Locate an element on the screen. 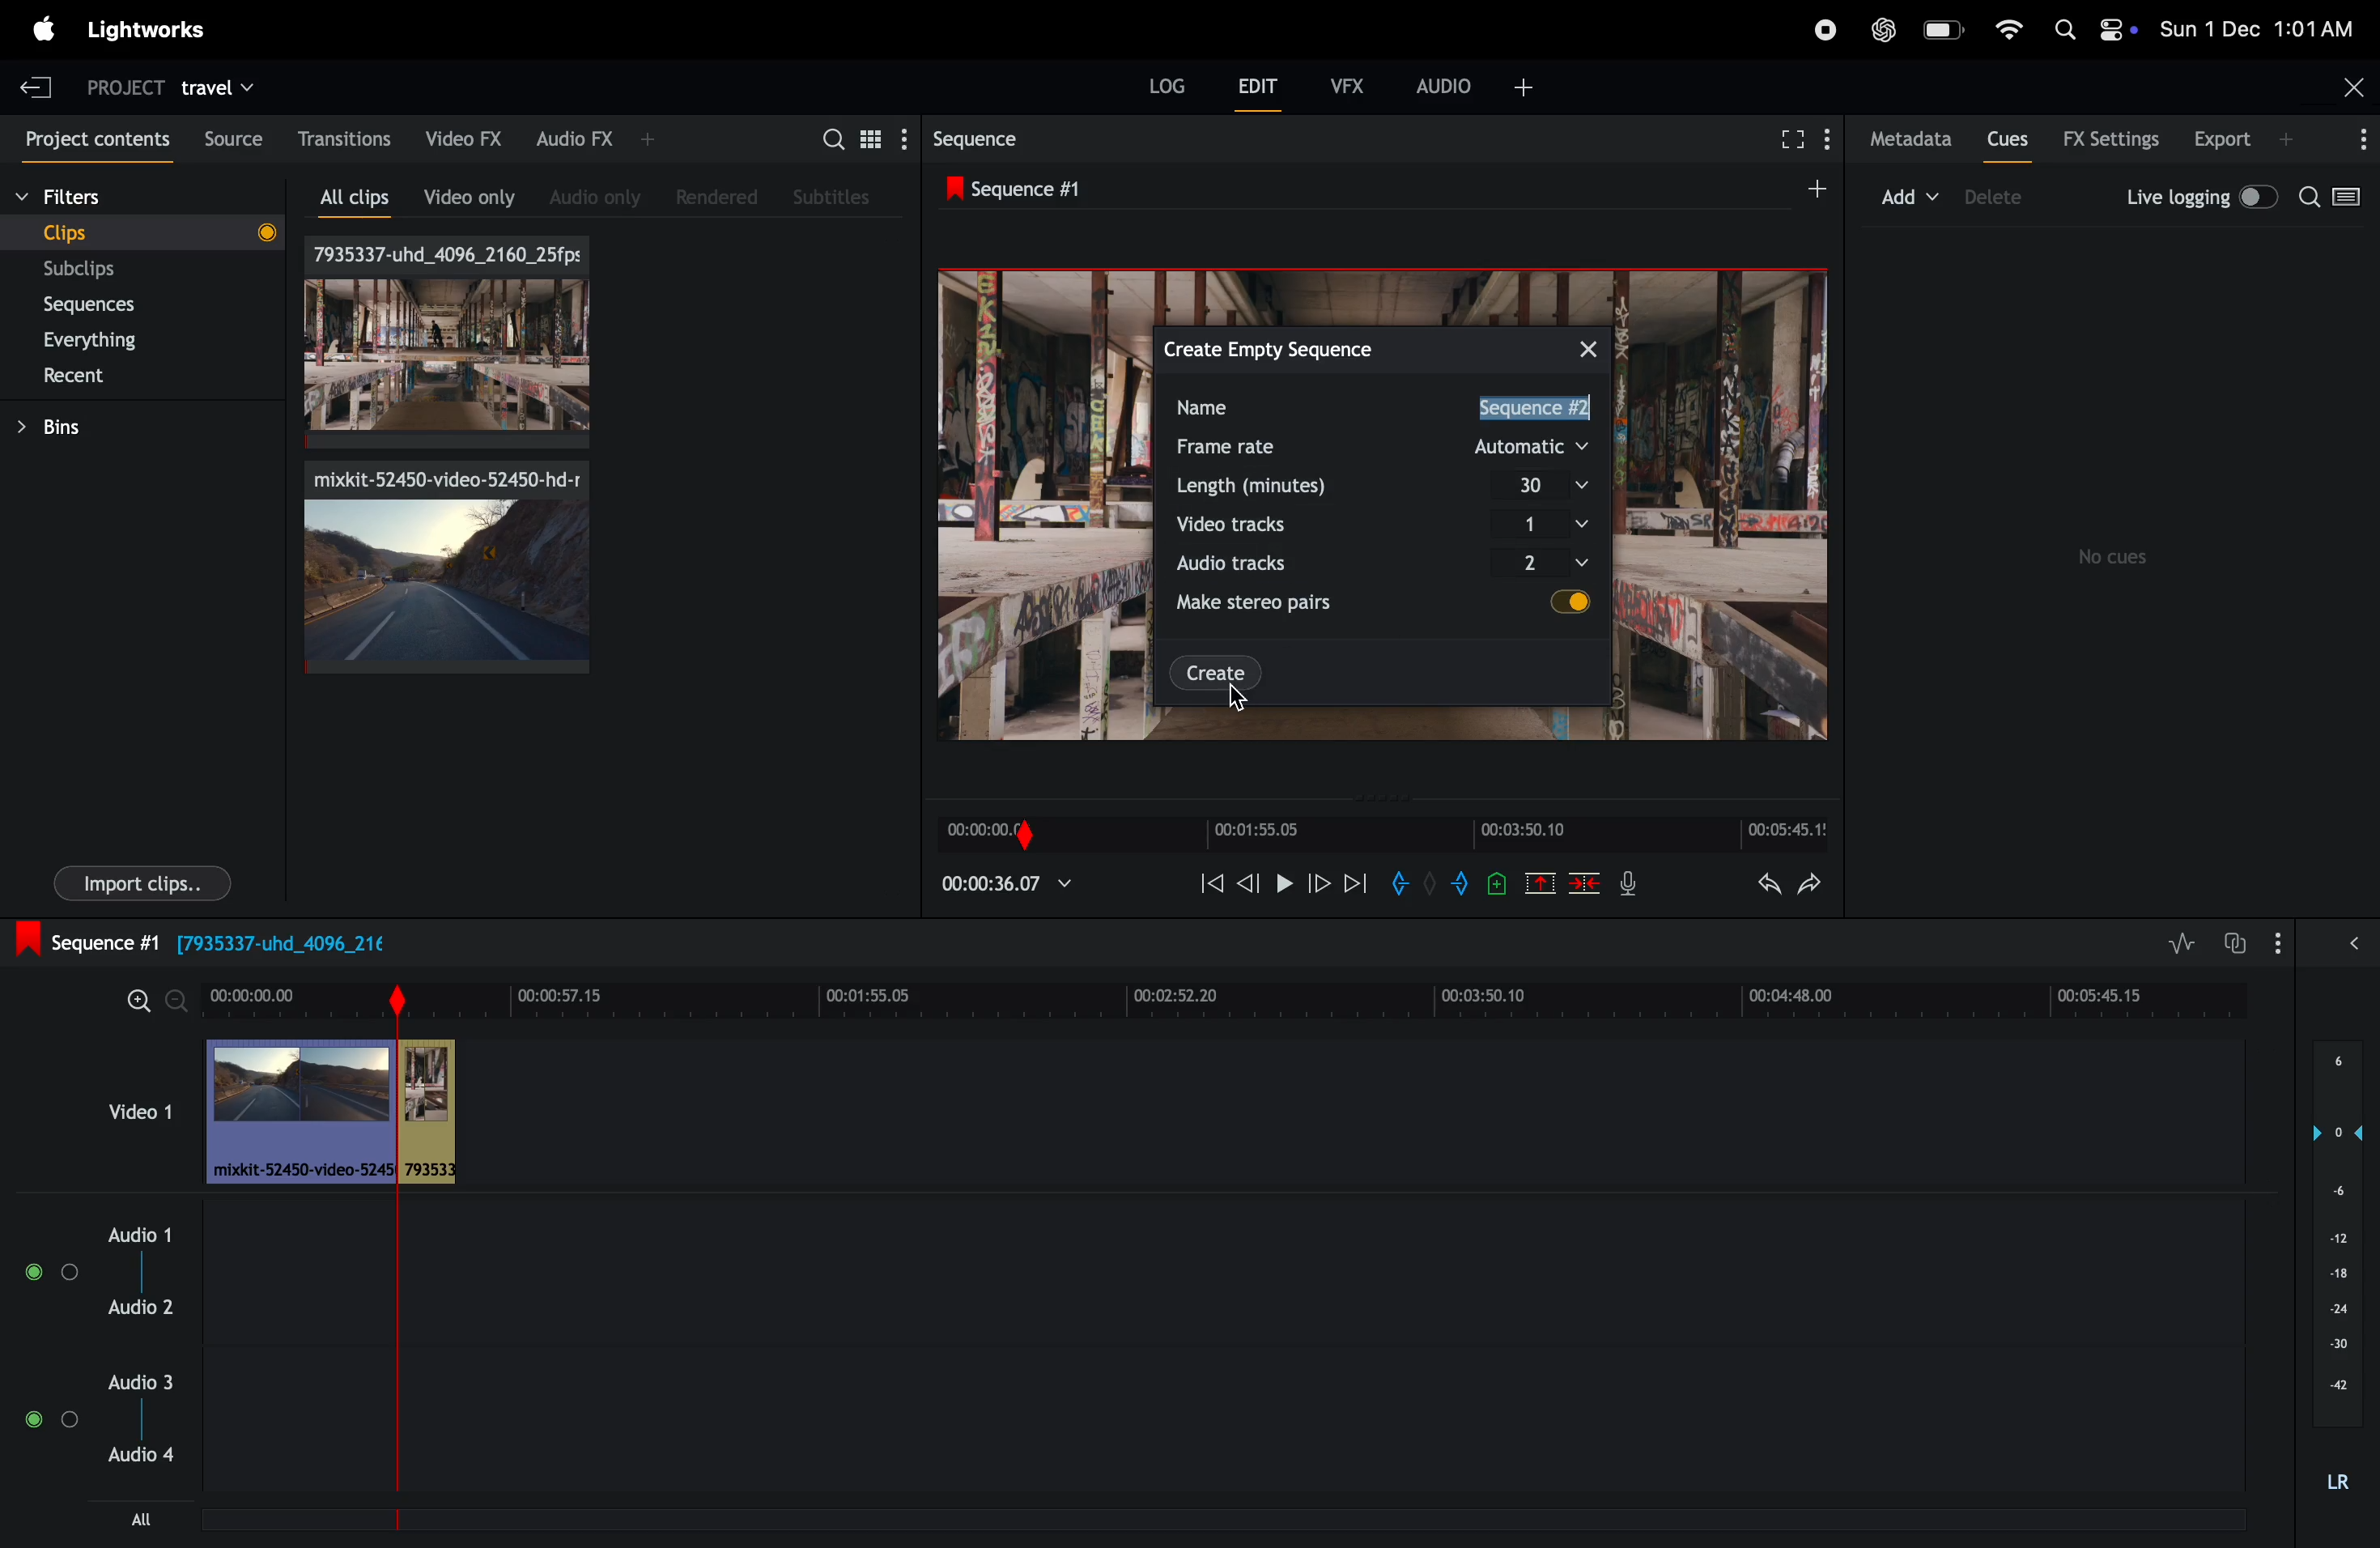 The height and width of the screenshot is (1548, 2380). show settings menu is located at coordinates (2282, 942).